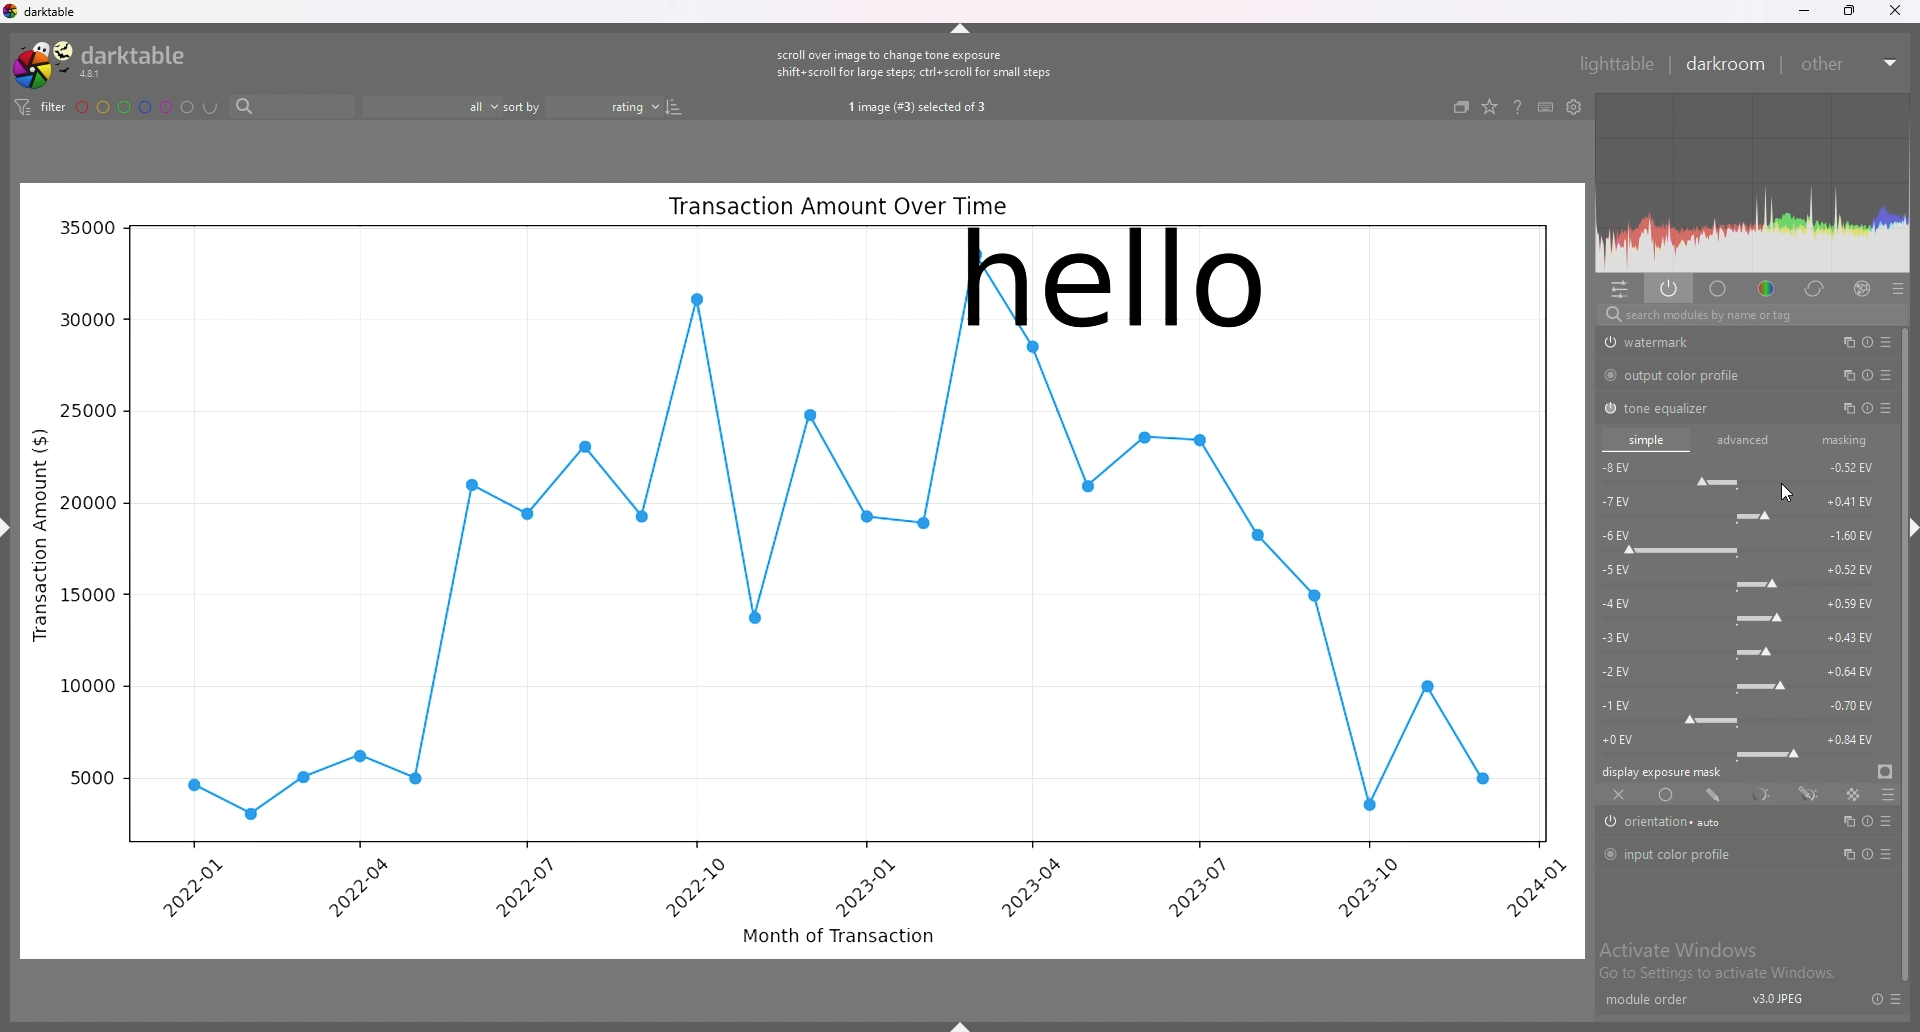 Image resolution: width=1920 pixels, height=1032 pixels. Describe the element at coordinates (1750, 315) in the screenshot. I see `search modules` at that location.